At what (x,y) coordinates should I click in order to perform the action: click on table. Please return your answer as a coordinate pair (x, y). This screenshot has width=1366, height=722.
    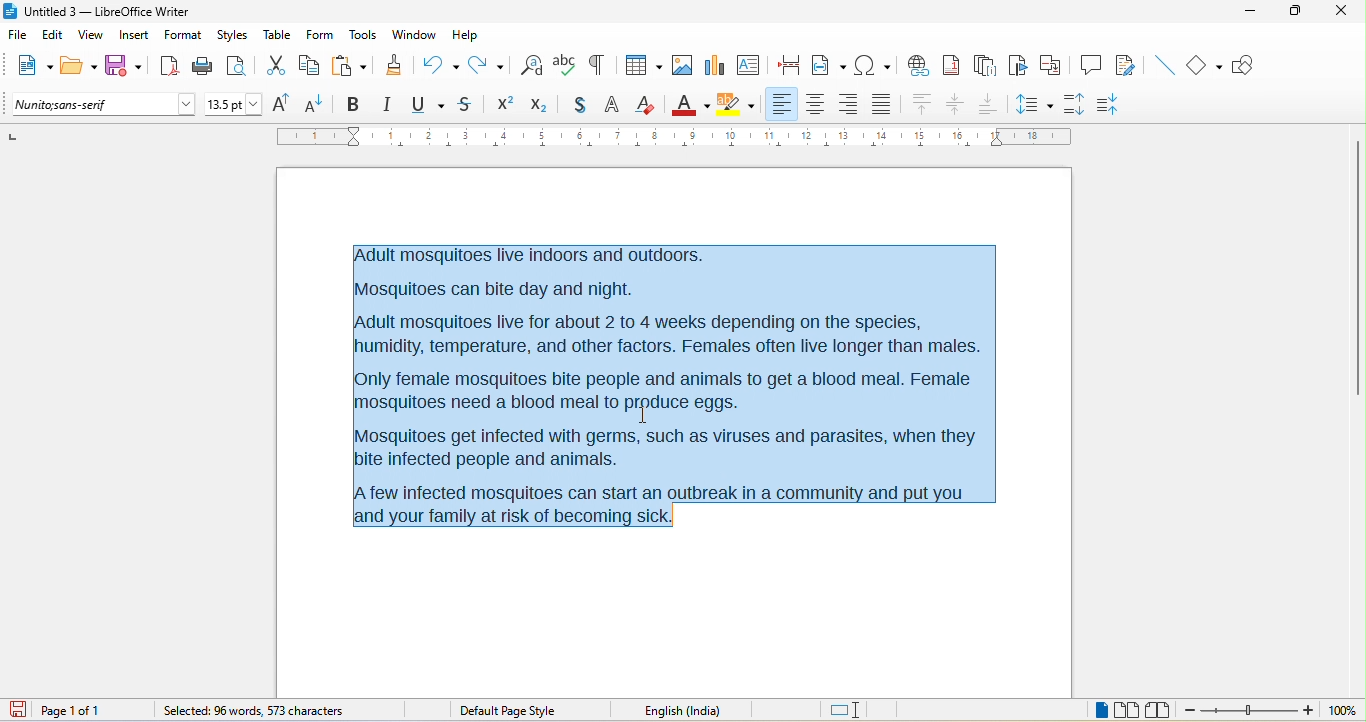
    Looking at the image, I should click on (642, 63).